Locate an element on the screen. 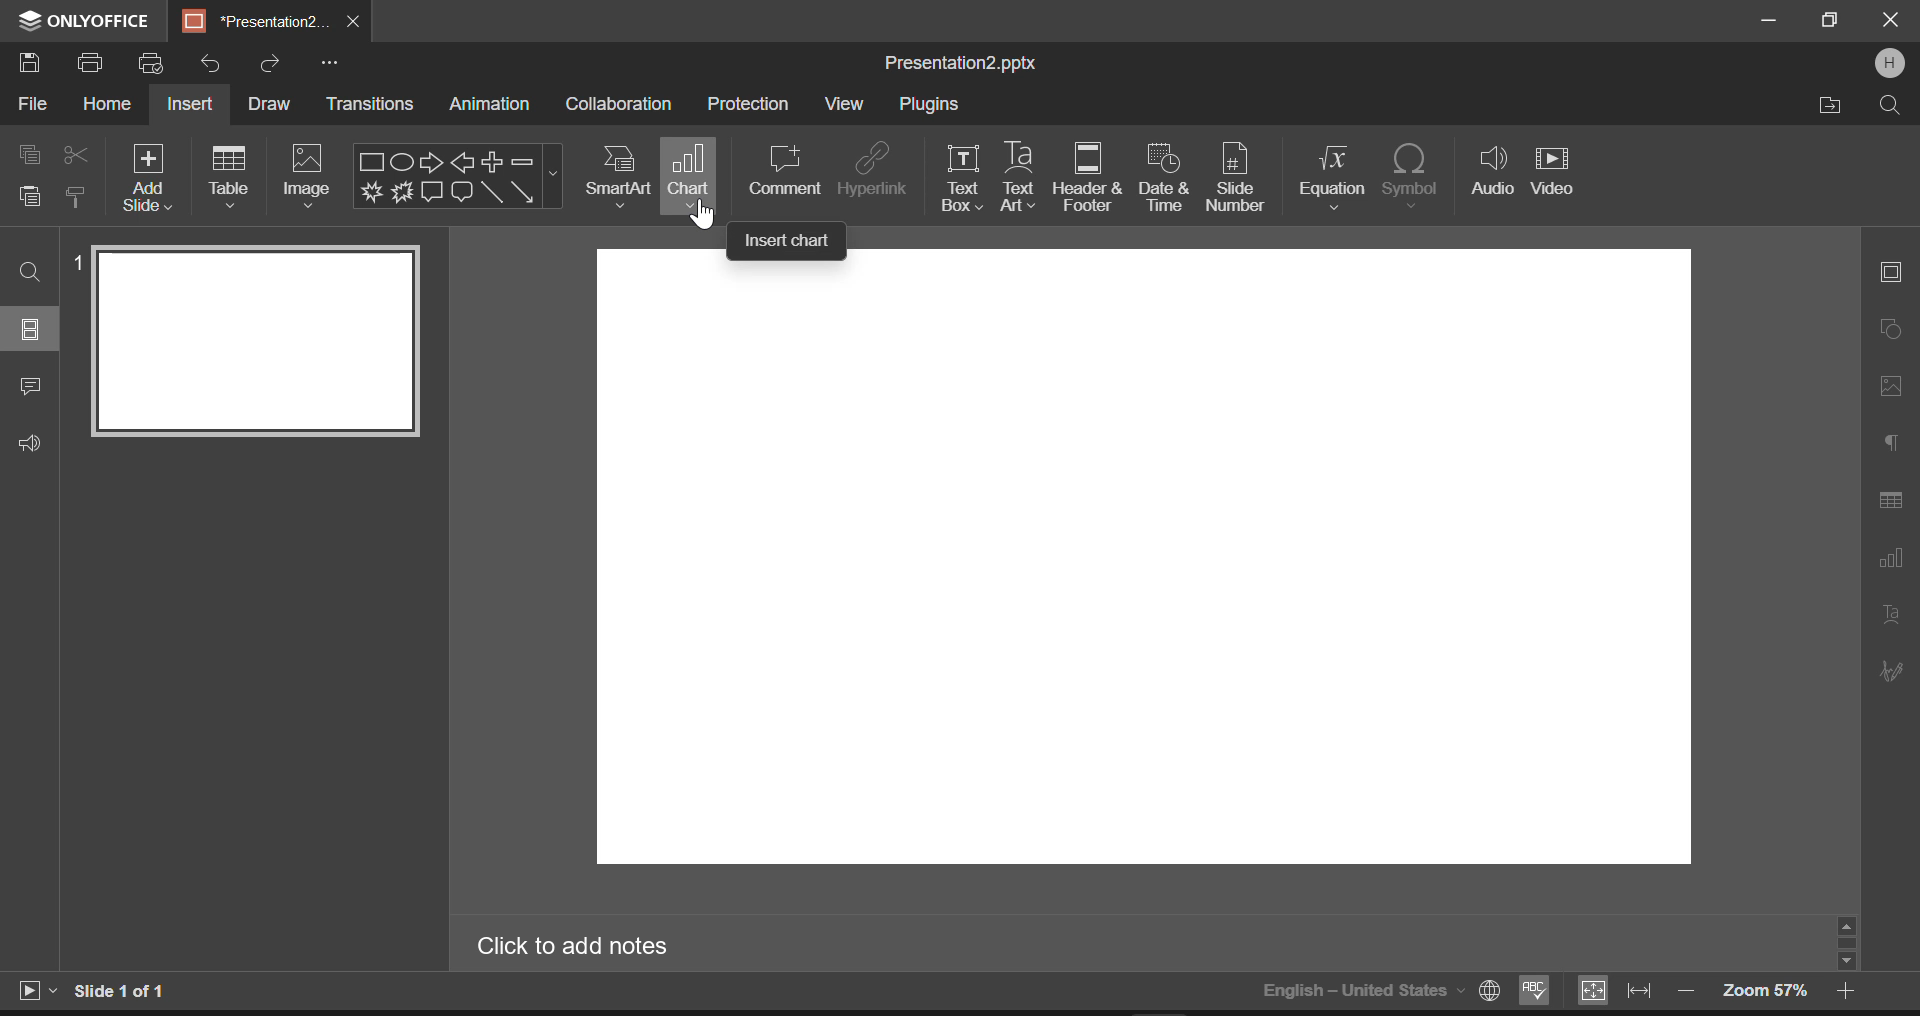  Explosion 1 is located at coordinates (372, 192).